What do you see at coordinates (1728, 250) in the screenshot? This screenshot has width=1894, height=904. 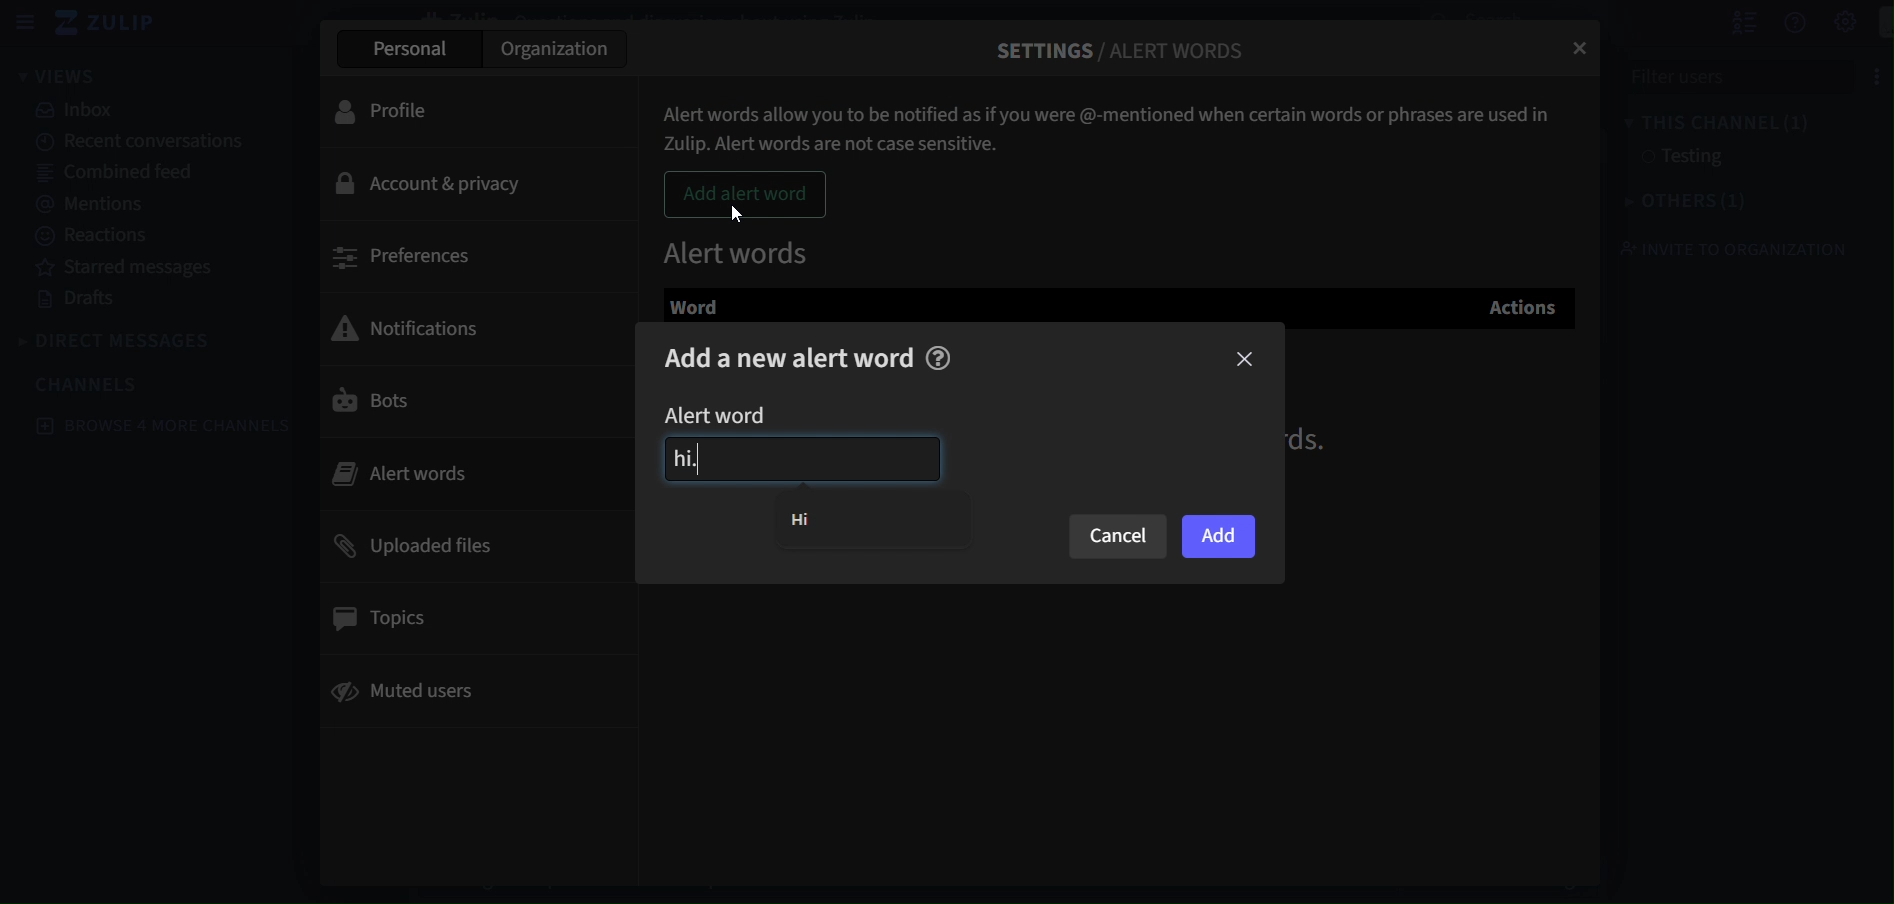 I see `invite to organization` at bounding box center [1728, 250].